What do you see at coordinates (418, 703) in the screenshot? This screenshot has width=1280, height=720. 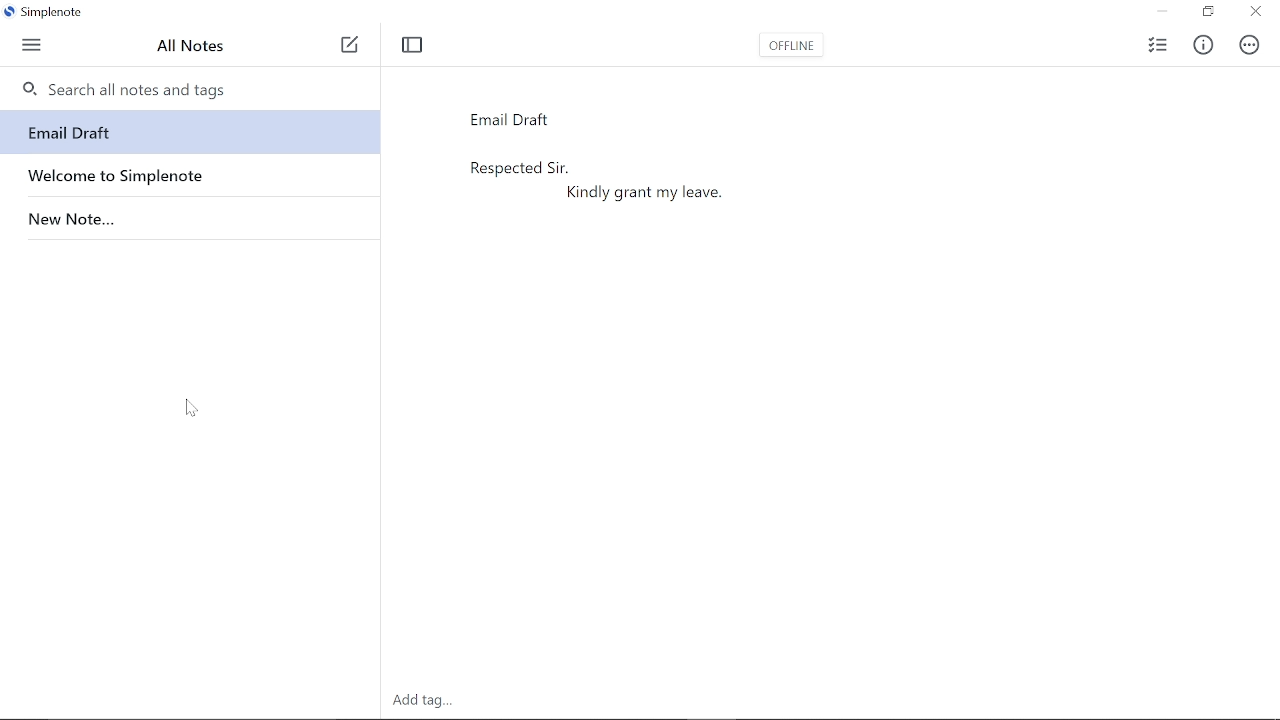 I see `Add tags` at bounding box center [418, 703].